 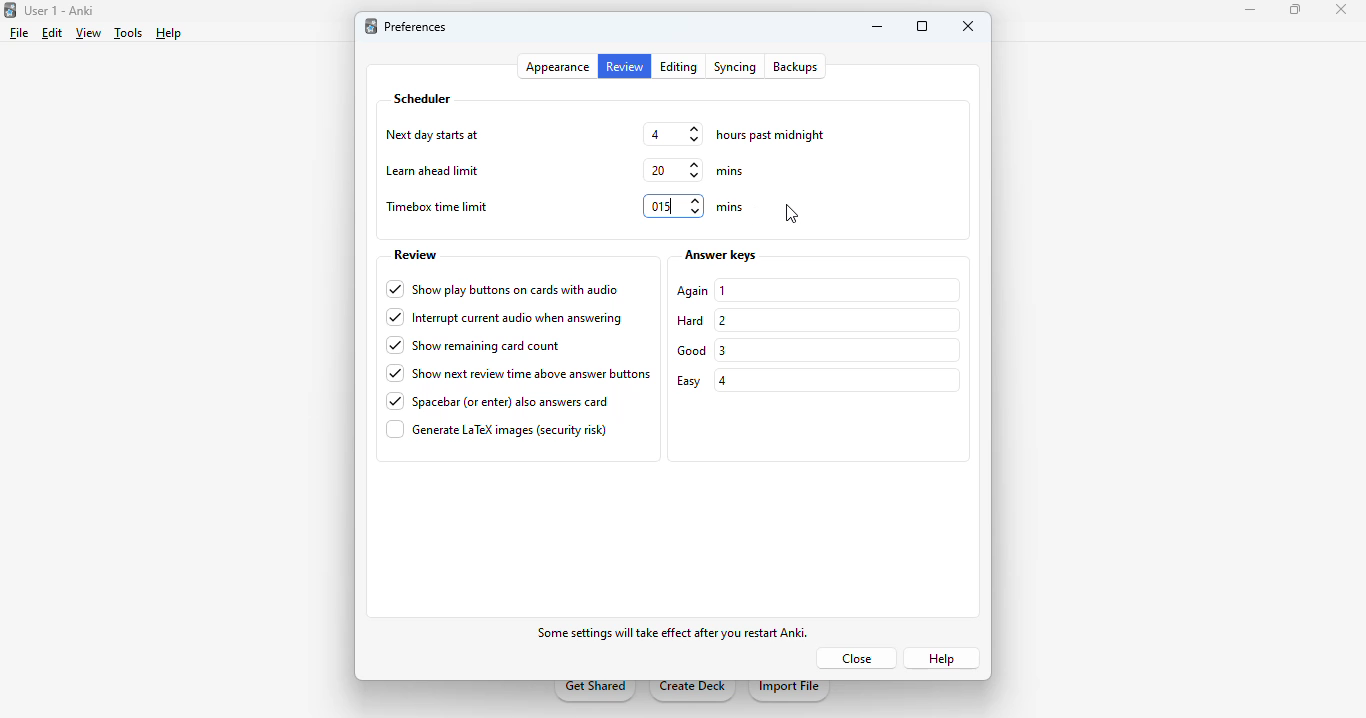 I want to click on backups, so click(x=796, y=67).